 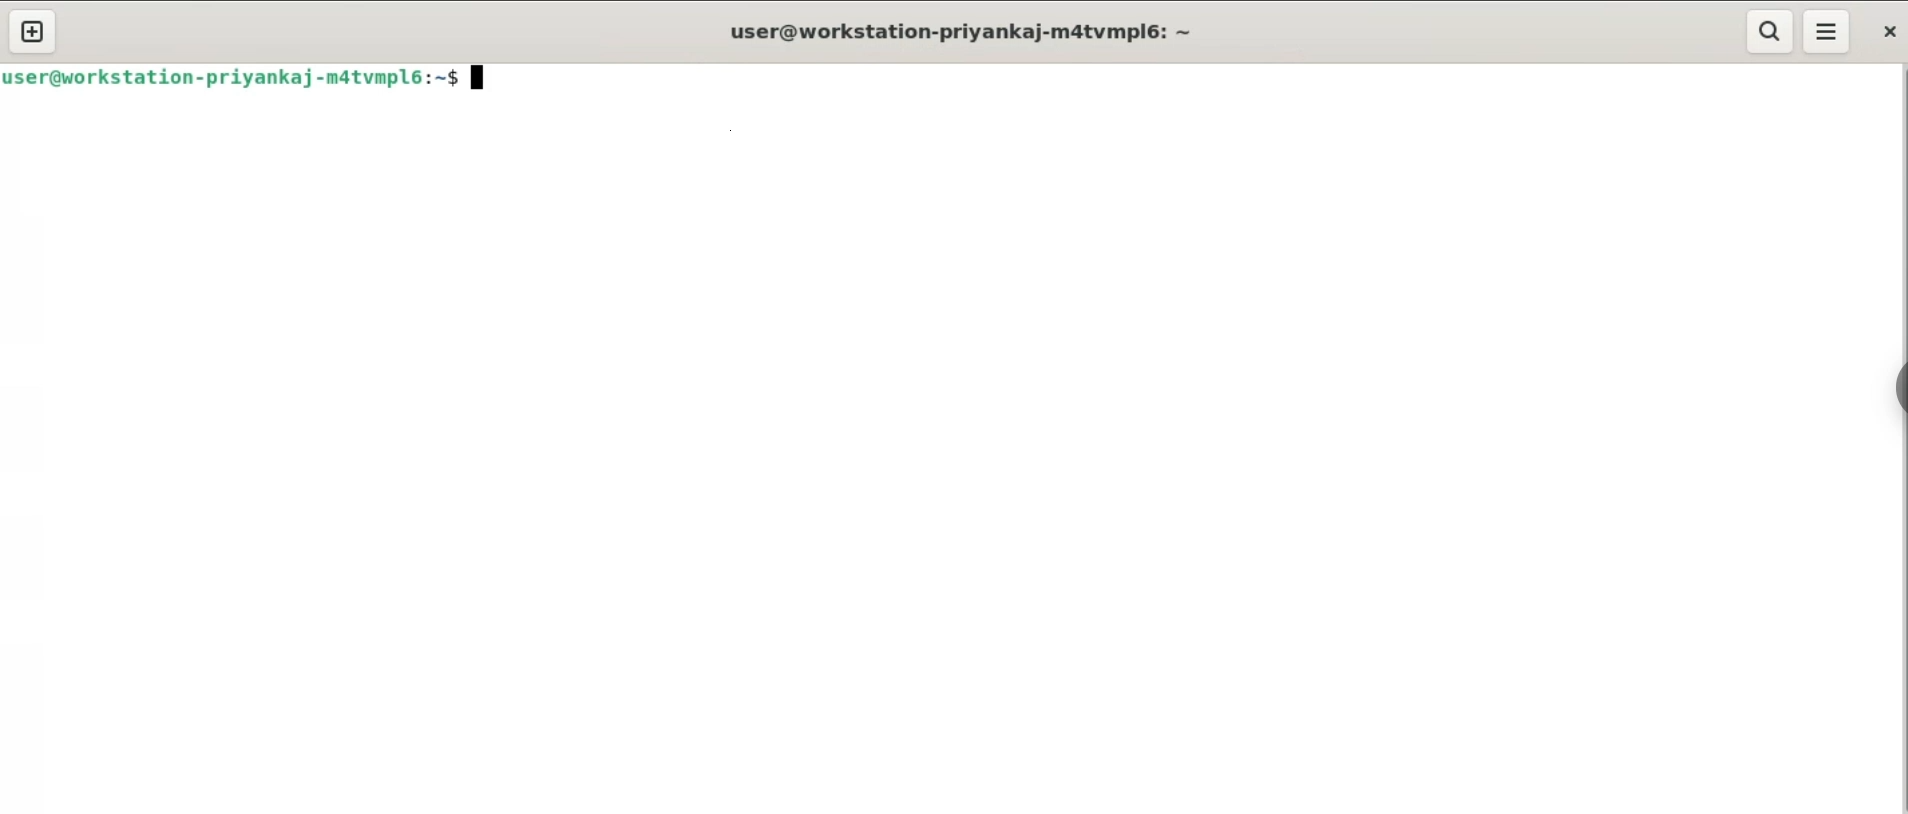 What do you see at coordinates (1767, 31) in the screenshot?
I see `search` at bounding box center [1767, 31].